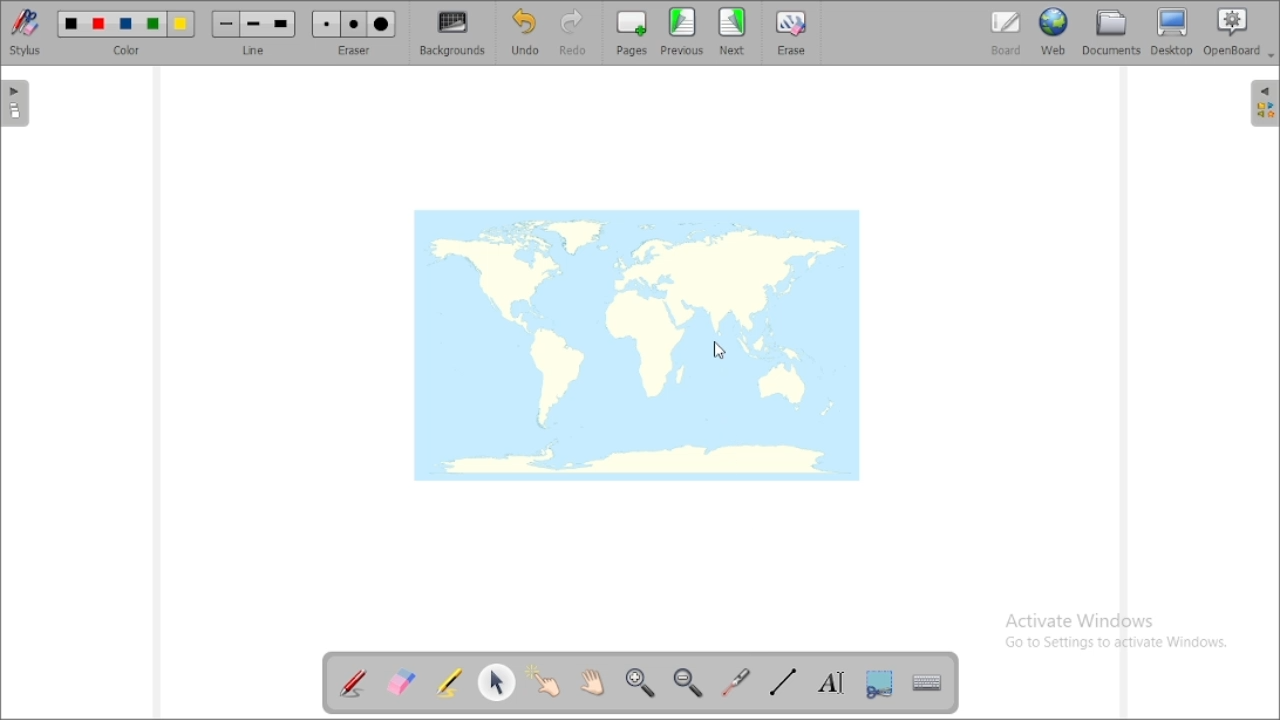 This screenshot has width=1280, height=720. What do you see at coordinates (16, 104) in the screenshot?
I see `pages pane` at bounding box center [16, 104].